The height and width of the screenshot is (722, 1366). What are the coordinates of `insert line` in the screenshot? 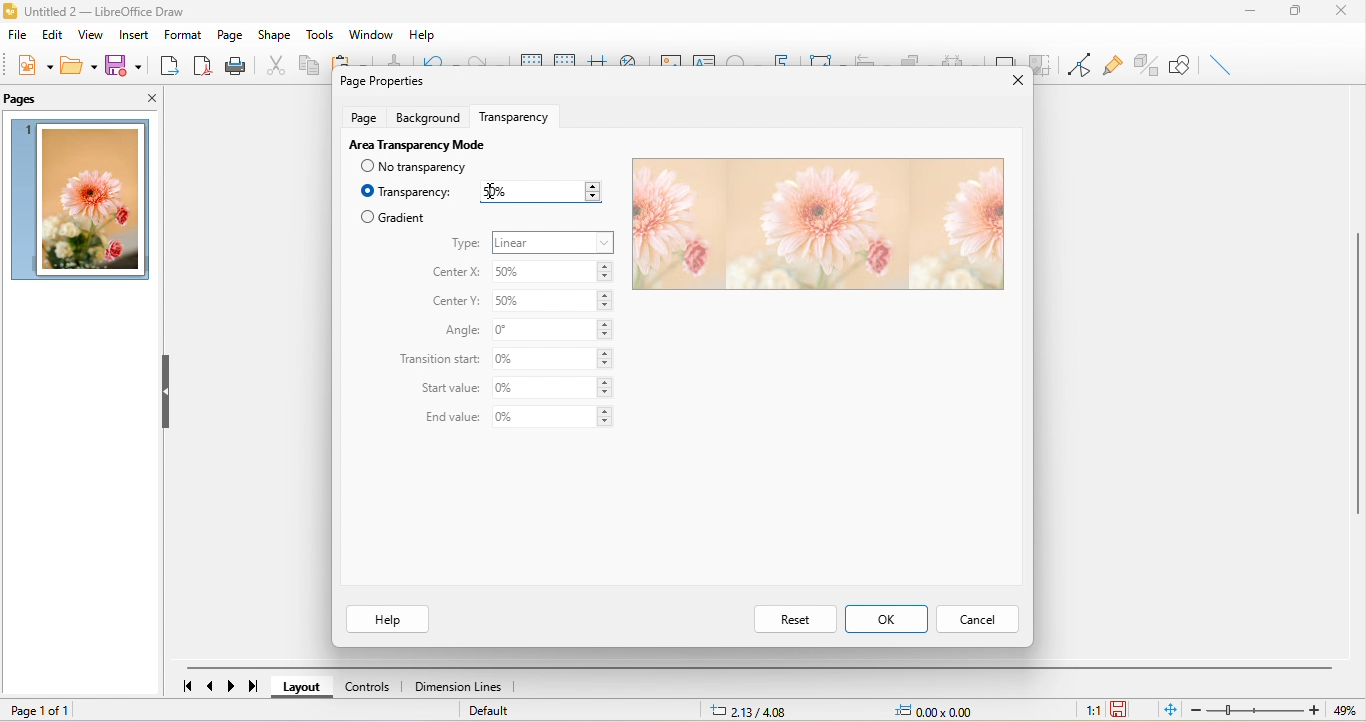 It's located at (1221, 64).